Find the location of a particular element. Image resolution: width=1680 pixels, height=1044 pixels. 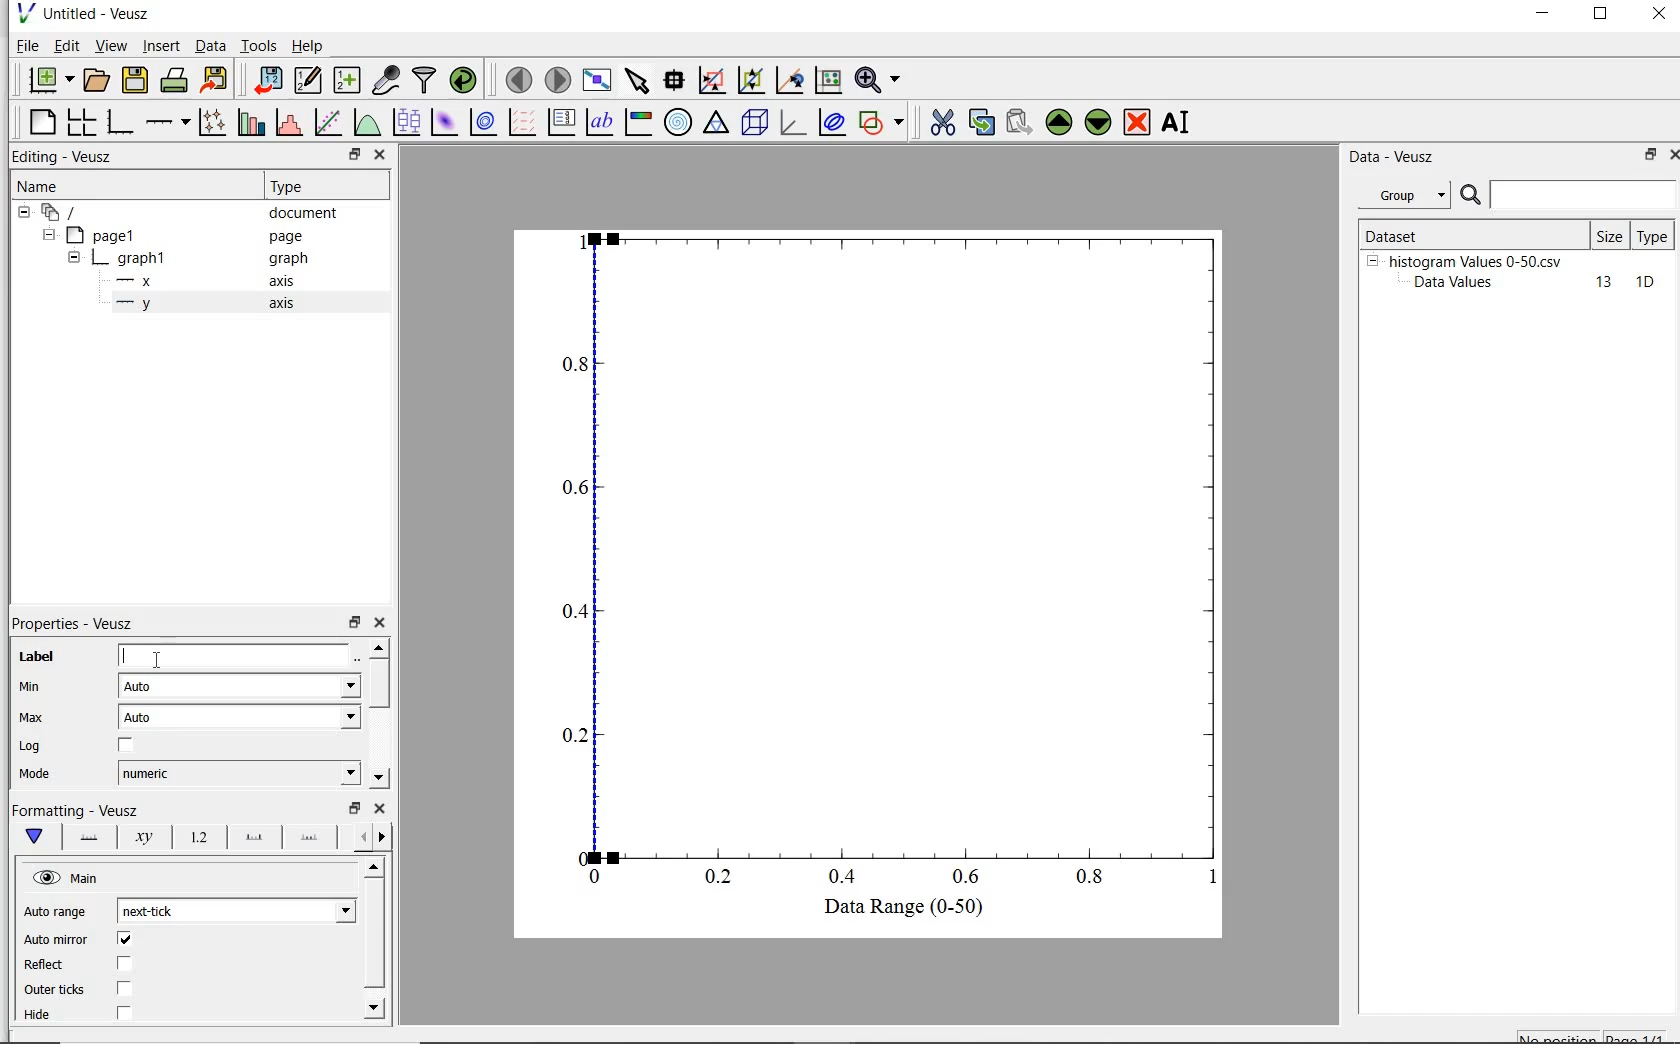

3d scene is located at coordinates (755, 124).